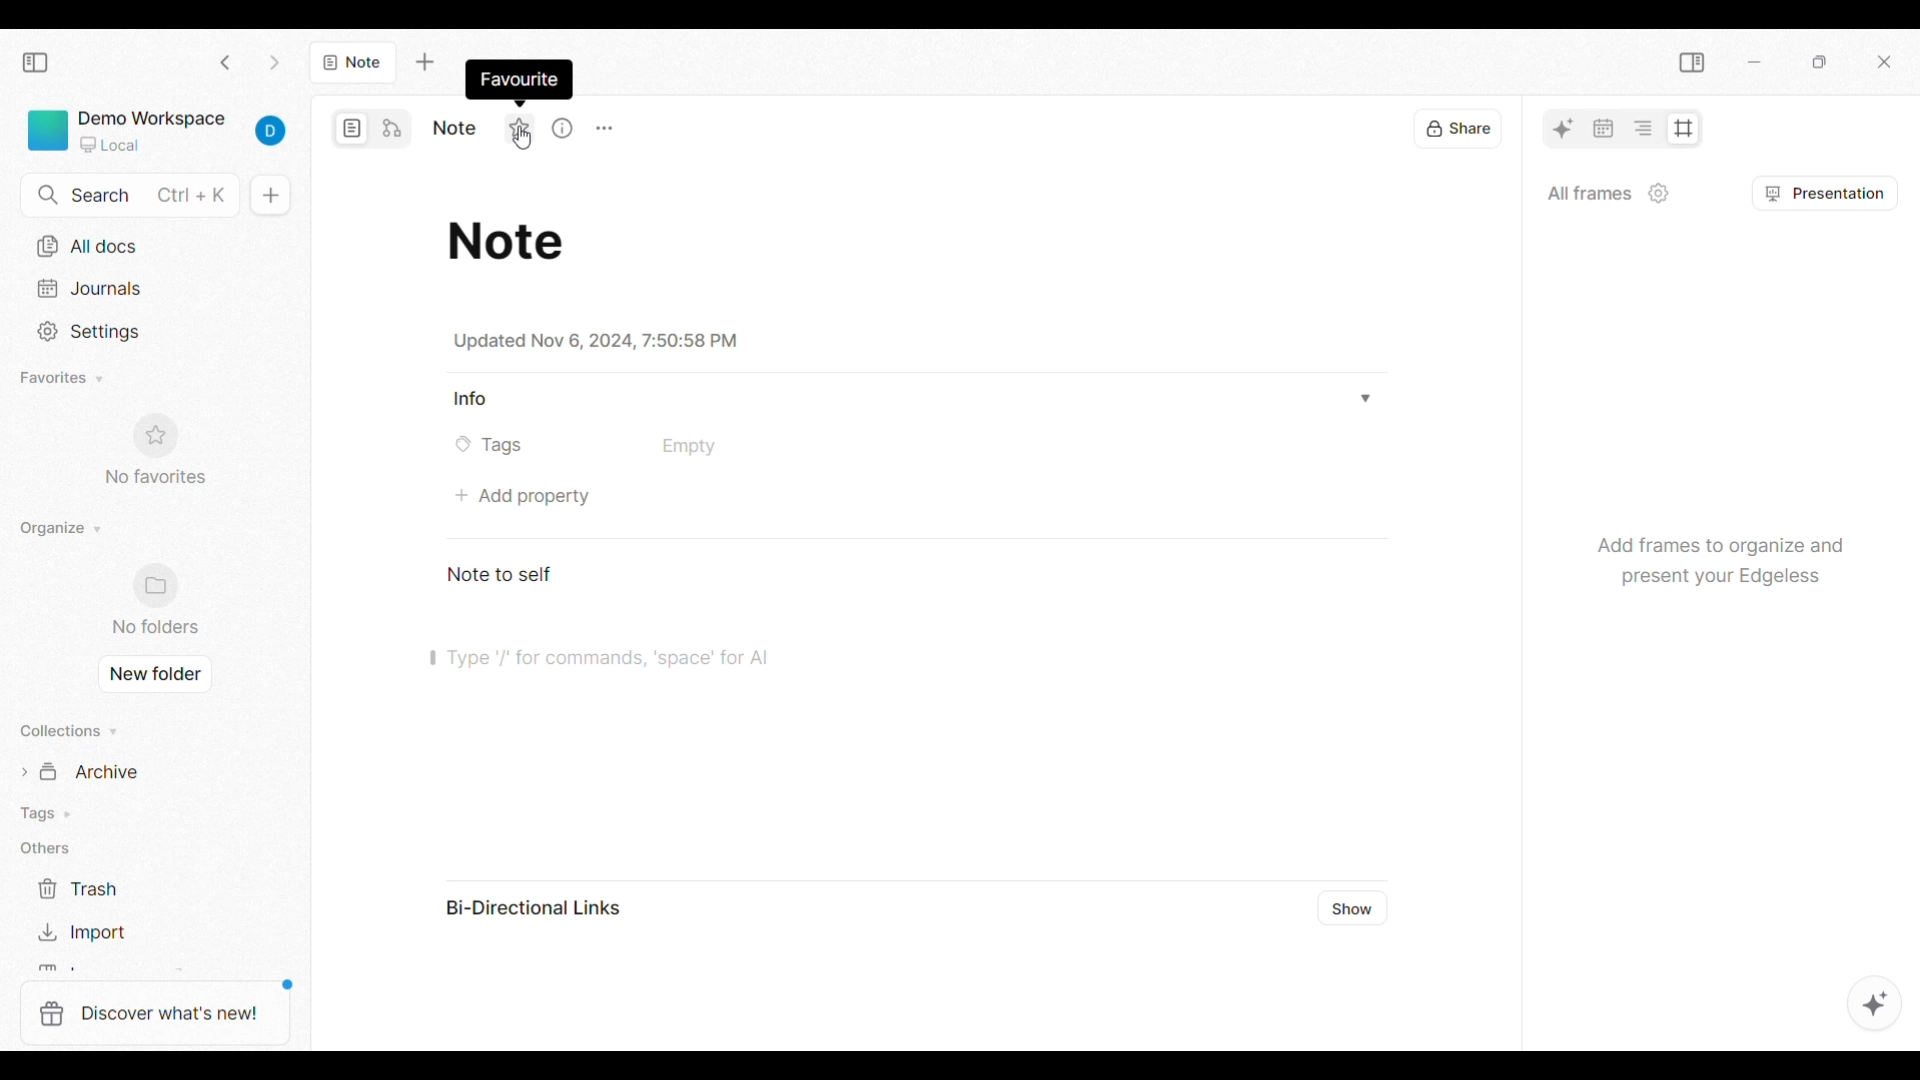 This screenshot has width=1920, height=1080. What do you see at coordinates (392, 129) in the screenshot?
I see `Switch to another edit mode` at bounding box center [392, 129].